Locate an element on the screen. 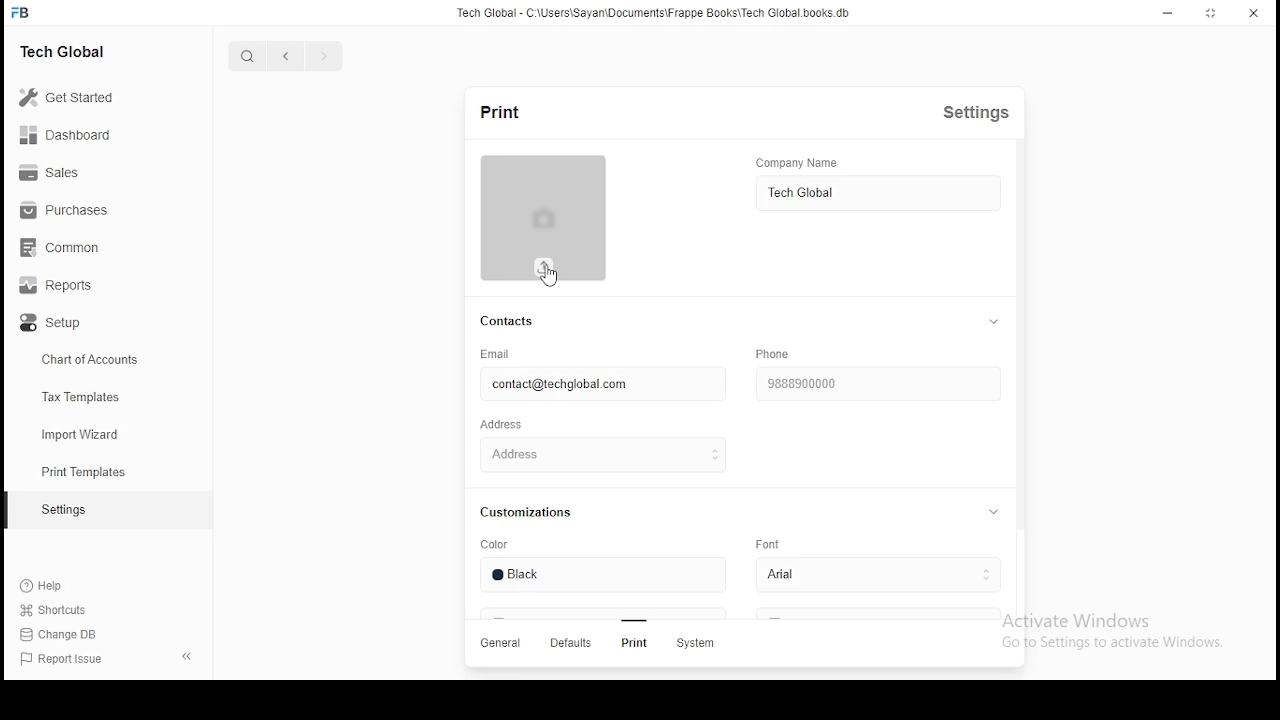  chart of accounts is located at coordinates (80, 362).